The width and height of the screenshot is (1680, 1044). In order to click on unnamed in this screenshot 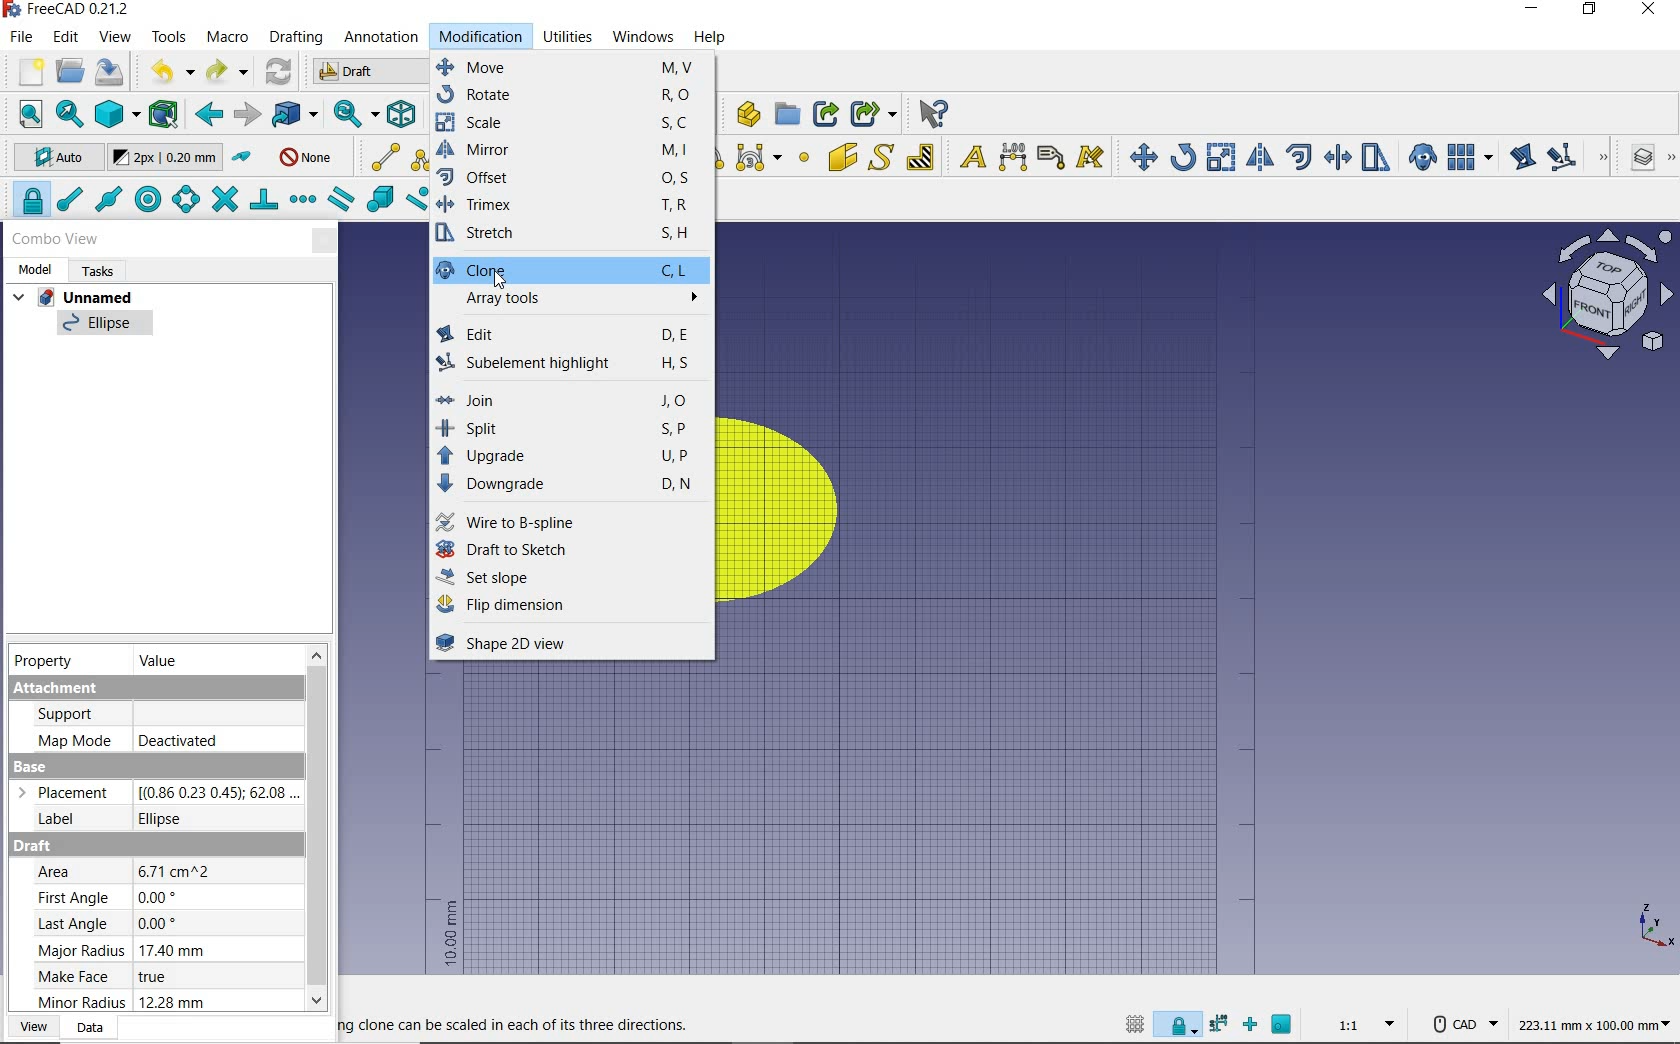, I will do `click(78, 296)`.